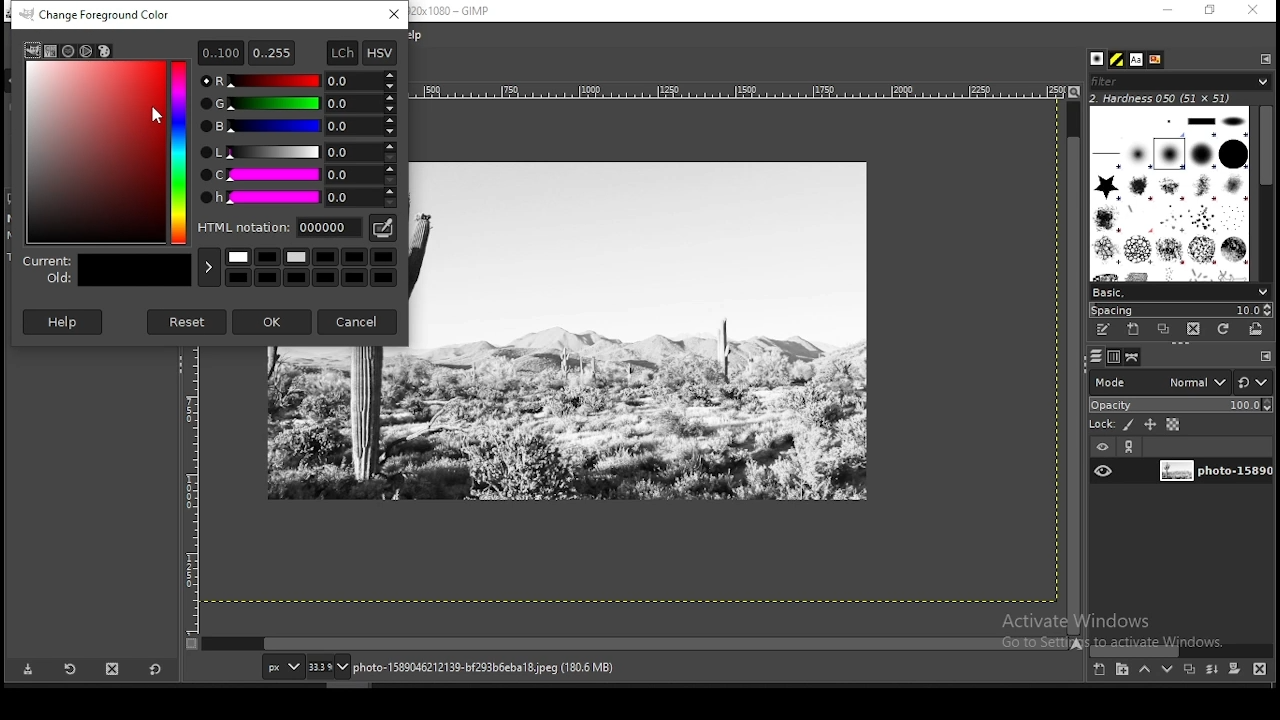 This screenshot has height=720, width=1280. Describe the element at coordinates (294, 150) in the screenshot. I see `lch lightness` at that location.